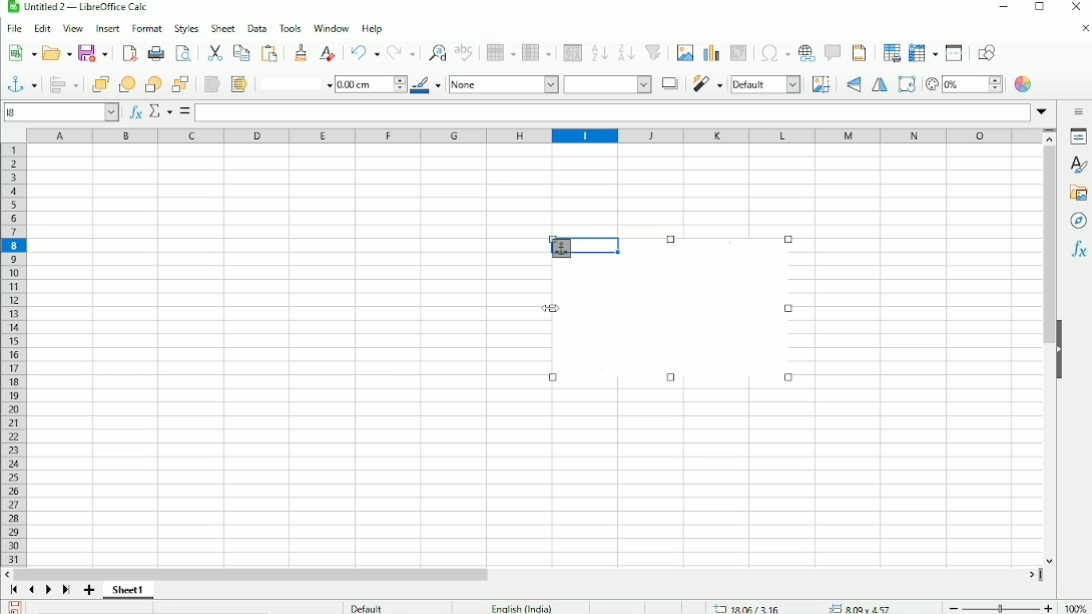 This screenshot has width=1092, height=614. Describe the element at coordinates (954, 53) in the screenshot. I see `Split window` at that location.